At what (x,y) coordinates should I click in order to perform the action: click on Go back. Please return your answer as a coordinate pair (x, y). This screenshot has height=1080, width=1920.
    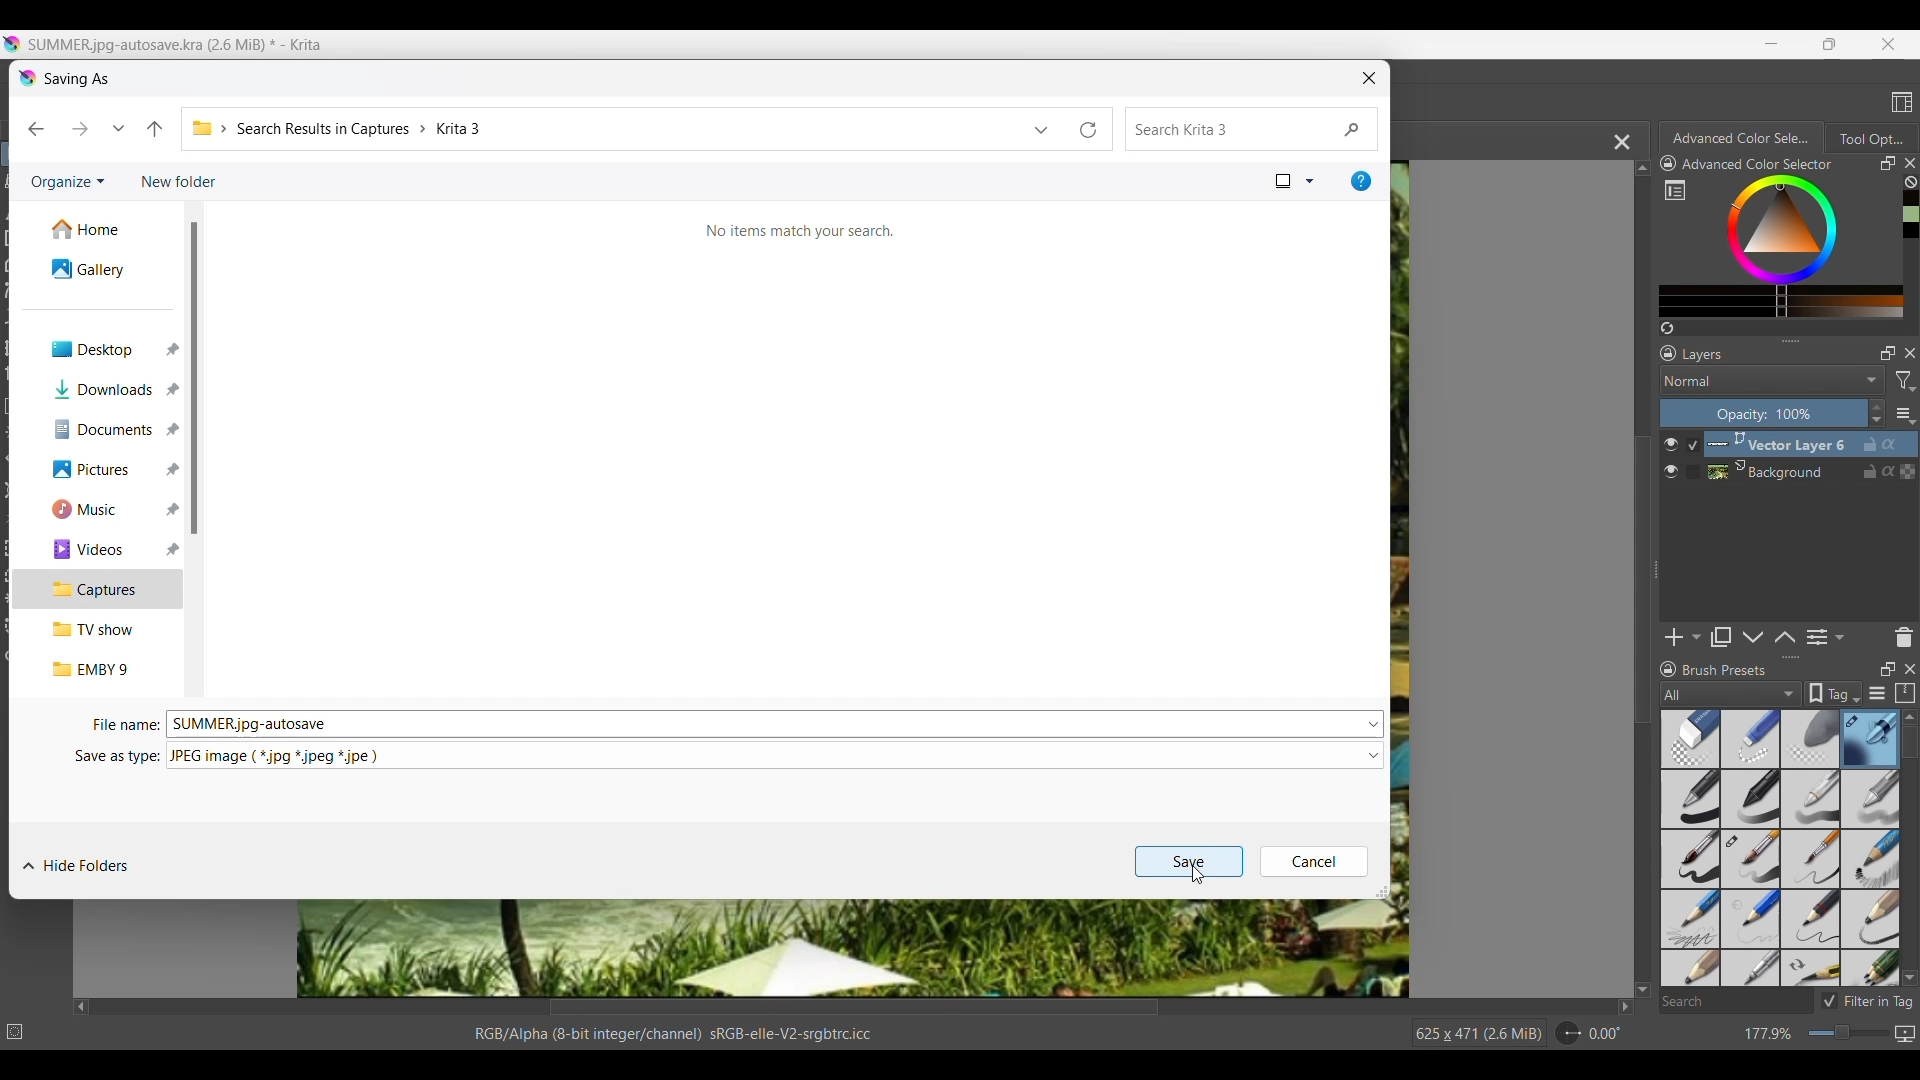
    Looking at the image, I should click on (35, 129).